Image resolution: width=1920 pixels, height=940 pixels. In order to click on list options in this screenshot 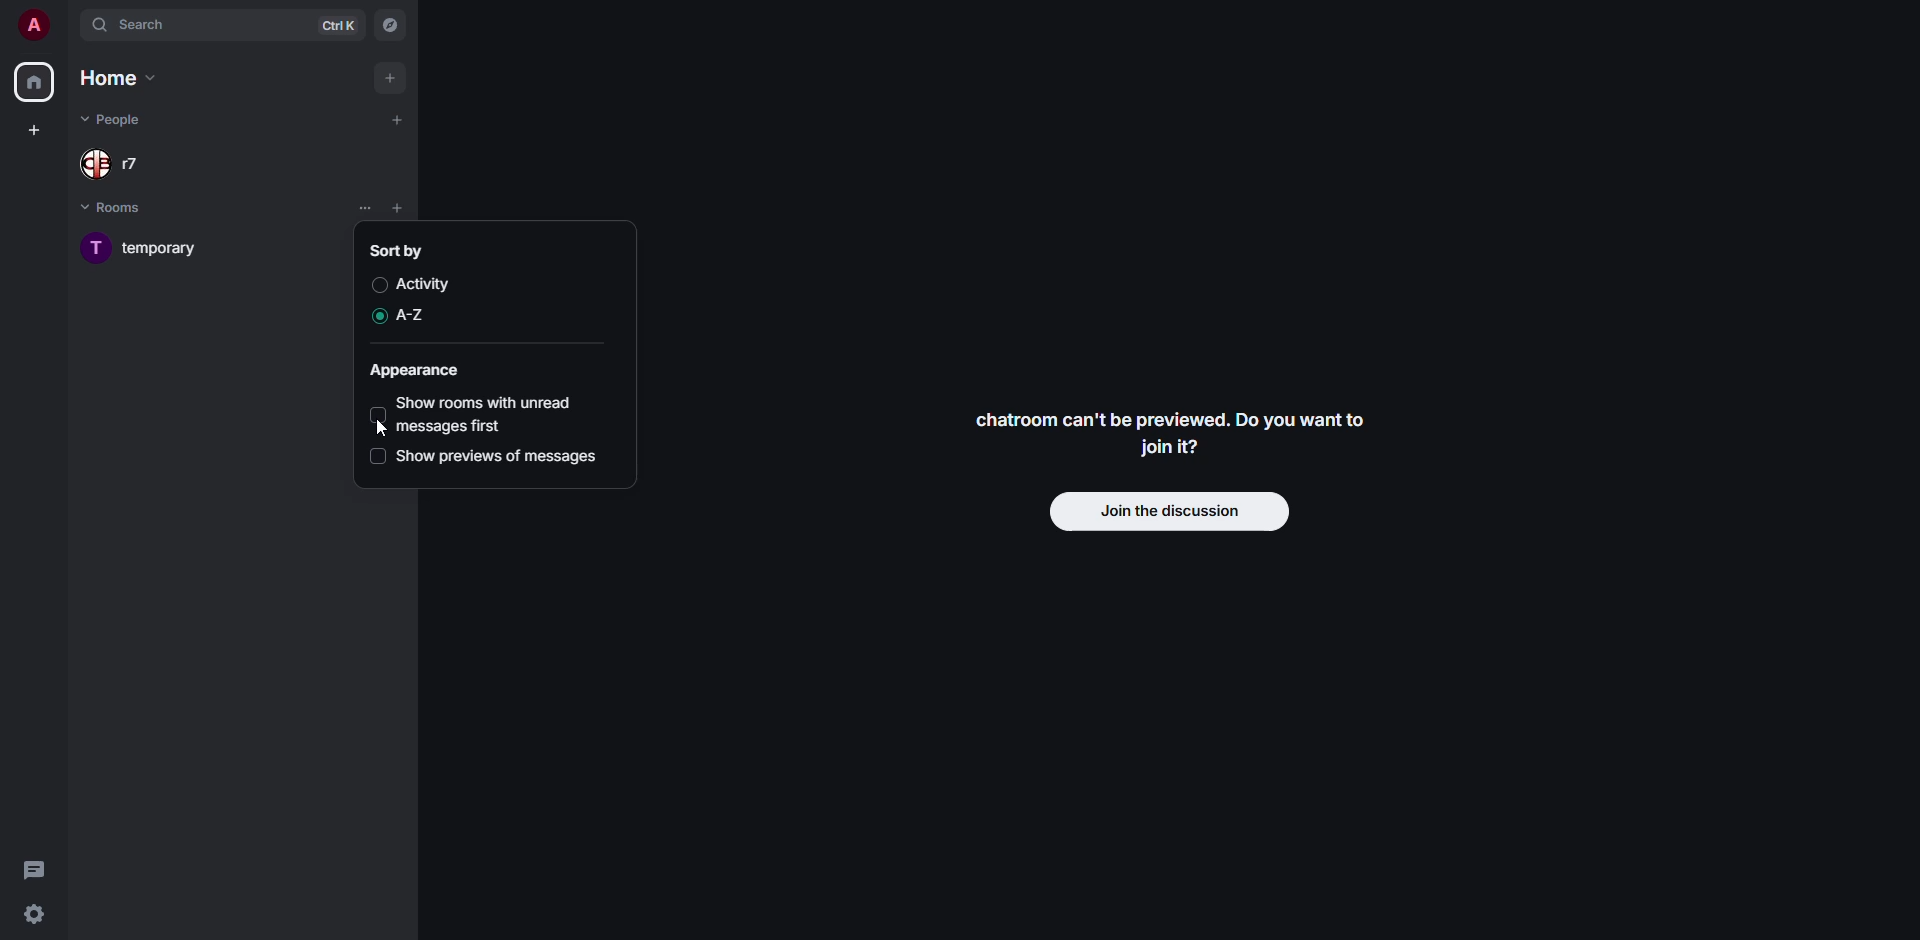, I will do `click(424, 209)`.